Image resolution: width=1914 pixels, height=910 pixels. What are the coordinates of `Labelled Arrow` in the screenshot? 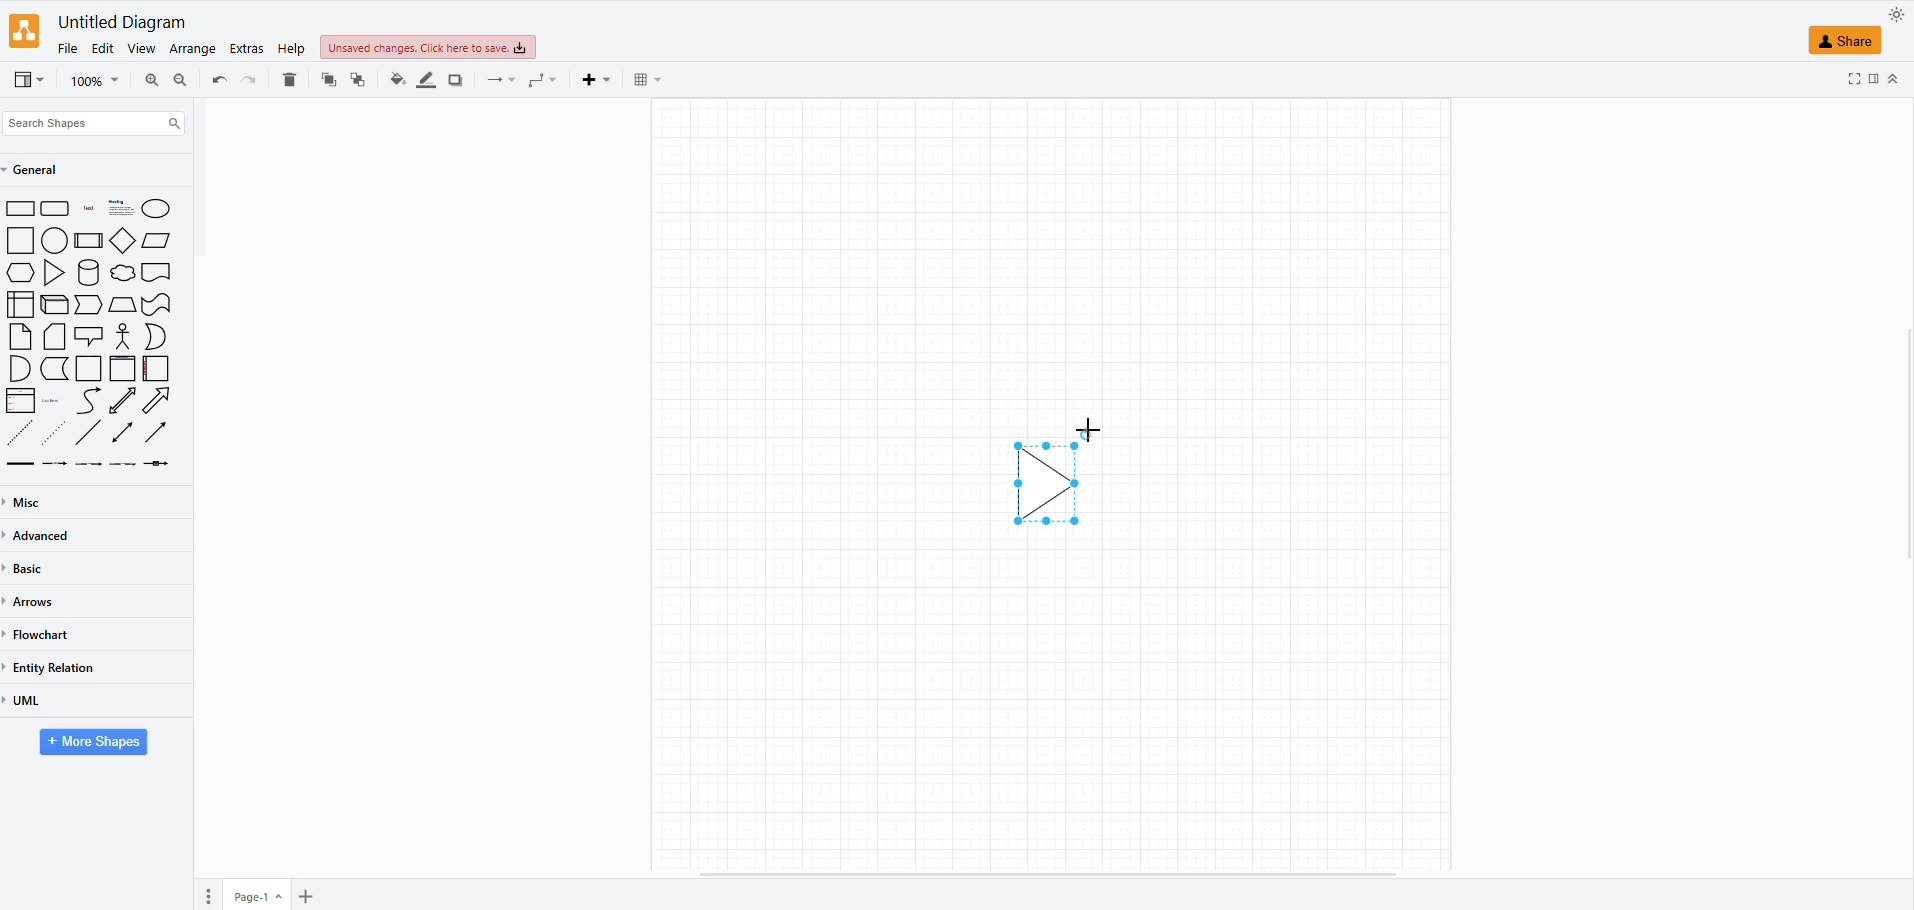 It's located at (161, 465).